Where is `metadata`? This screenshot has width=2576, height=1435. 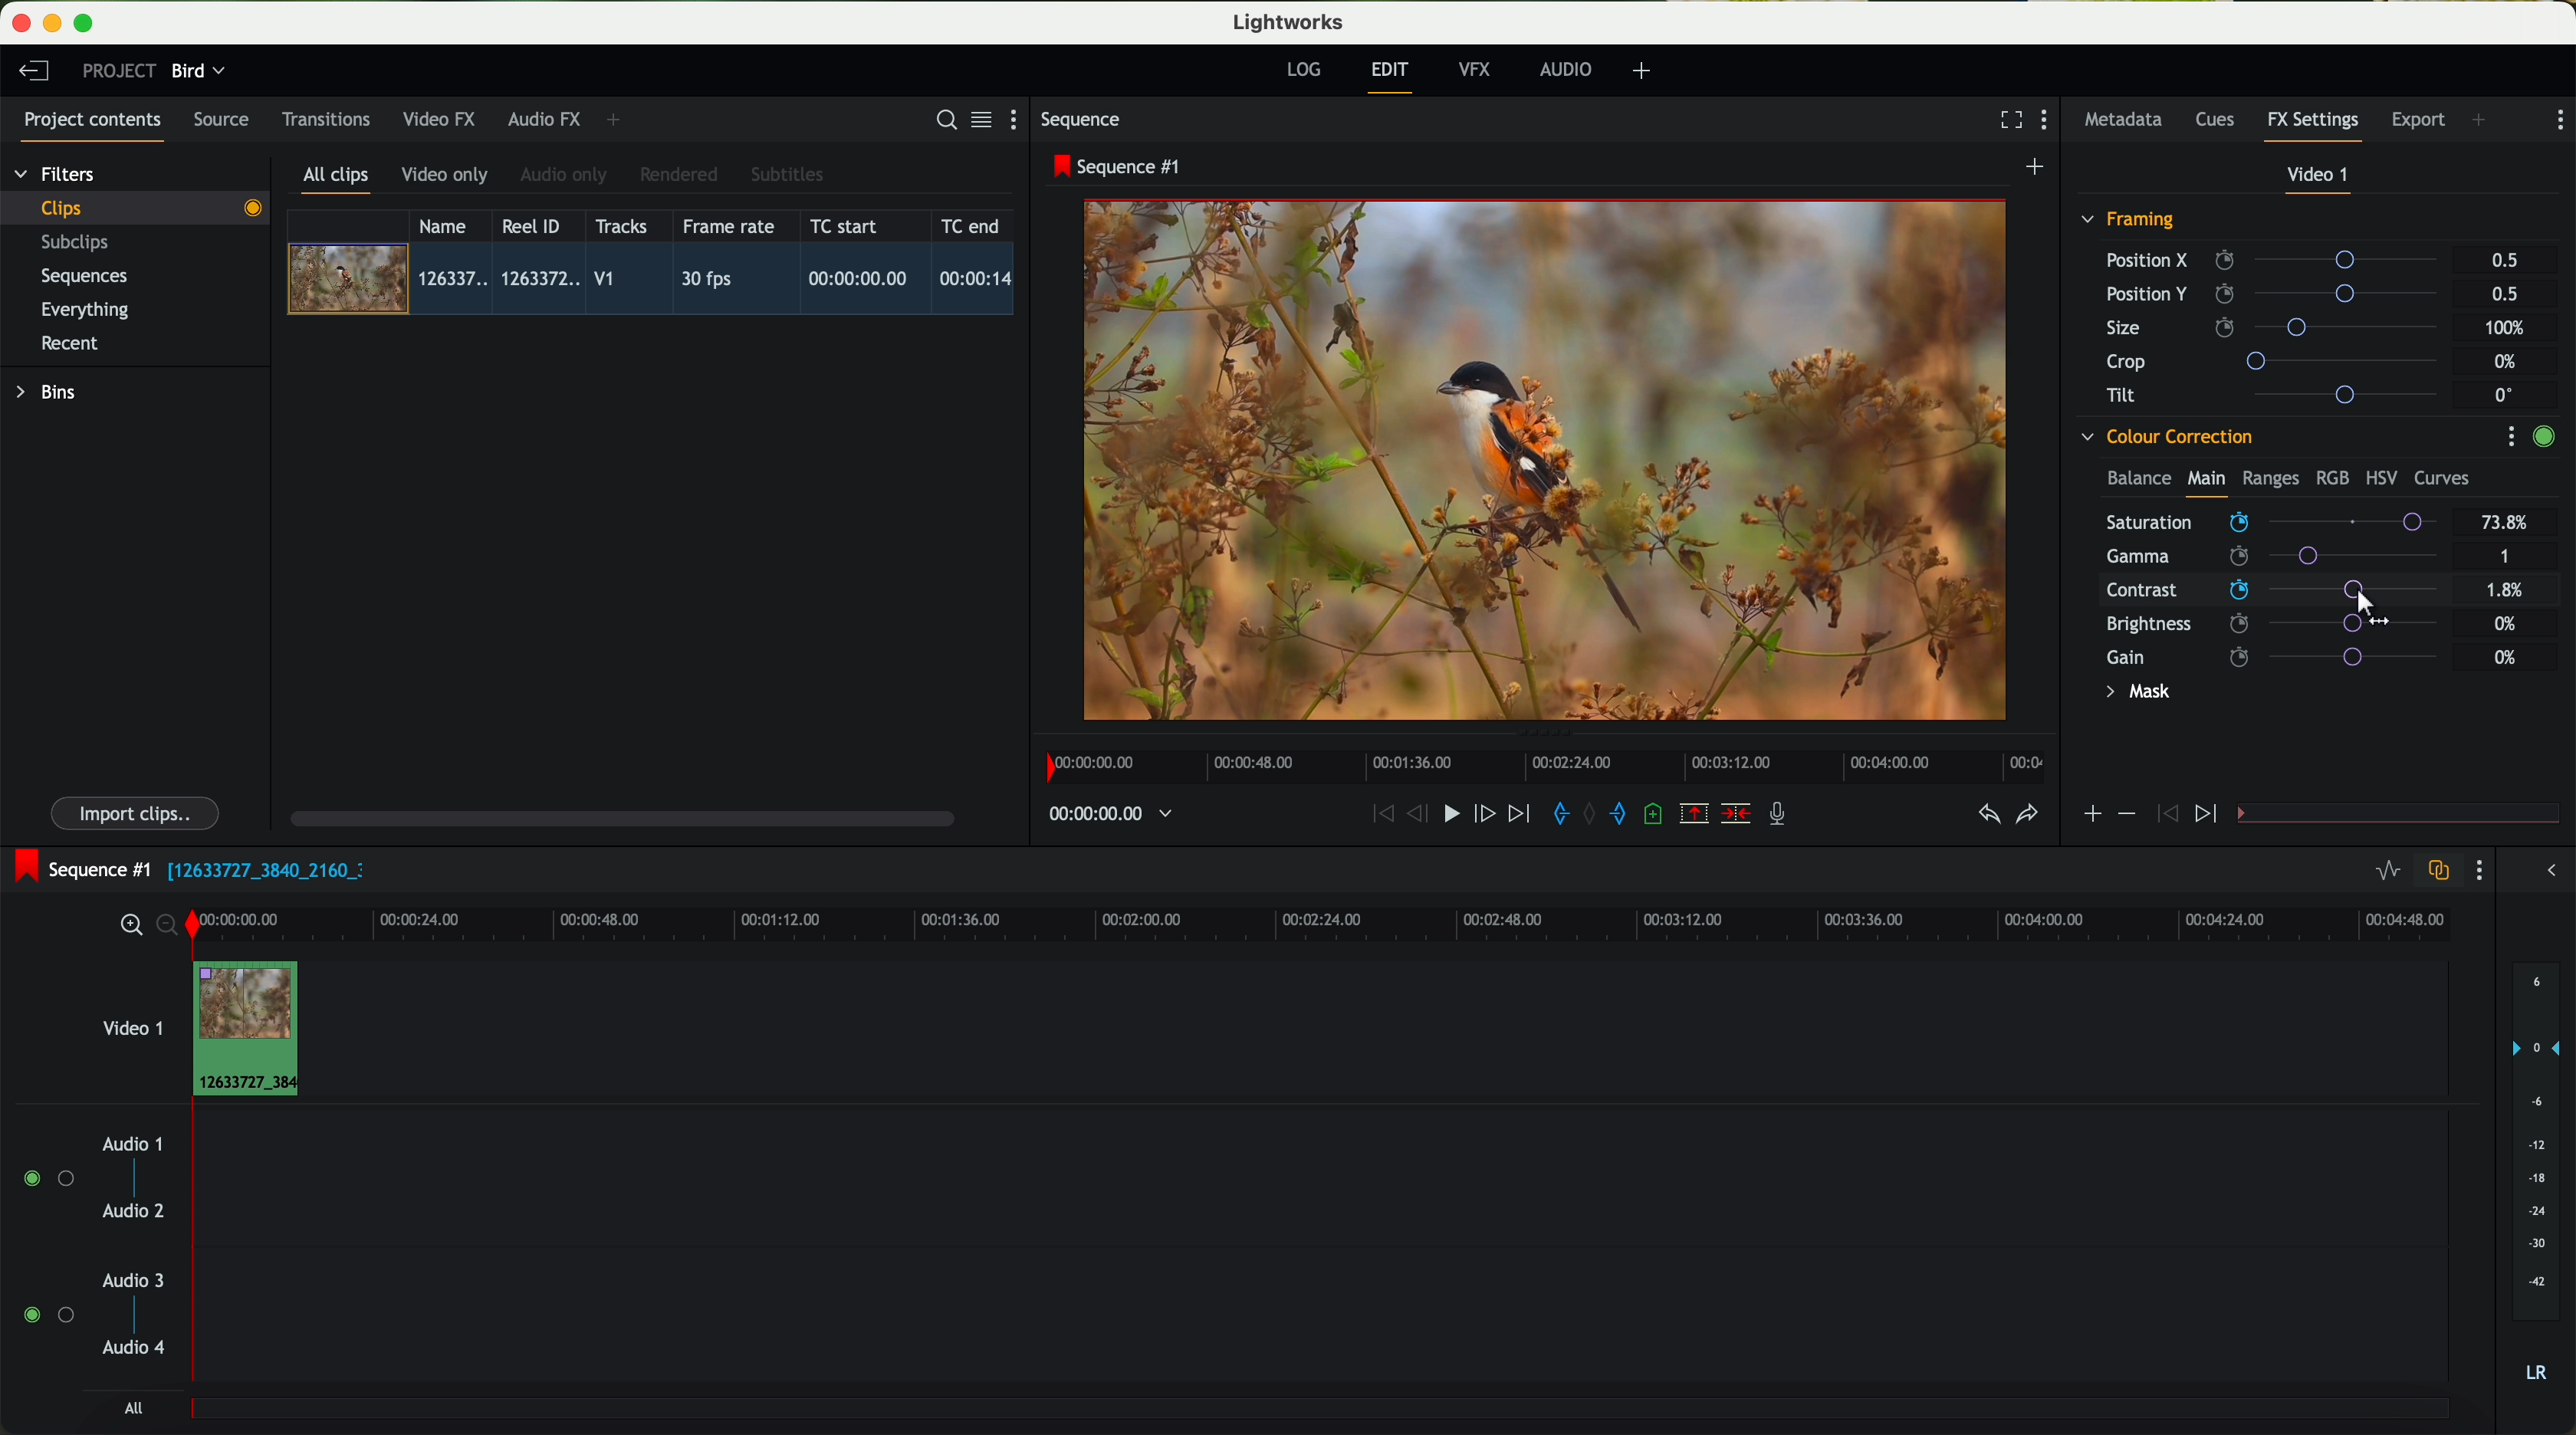 metadata is located at coordinates (2128, 121).